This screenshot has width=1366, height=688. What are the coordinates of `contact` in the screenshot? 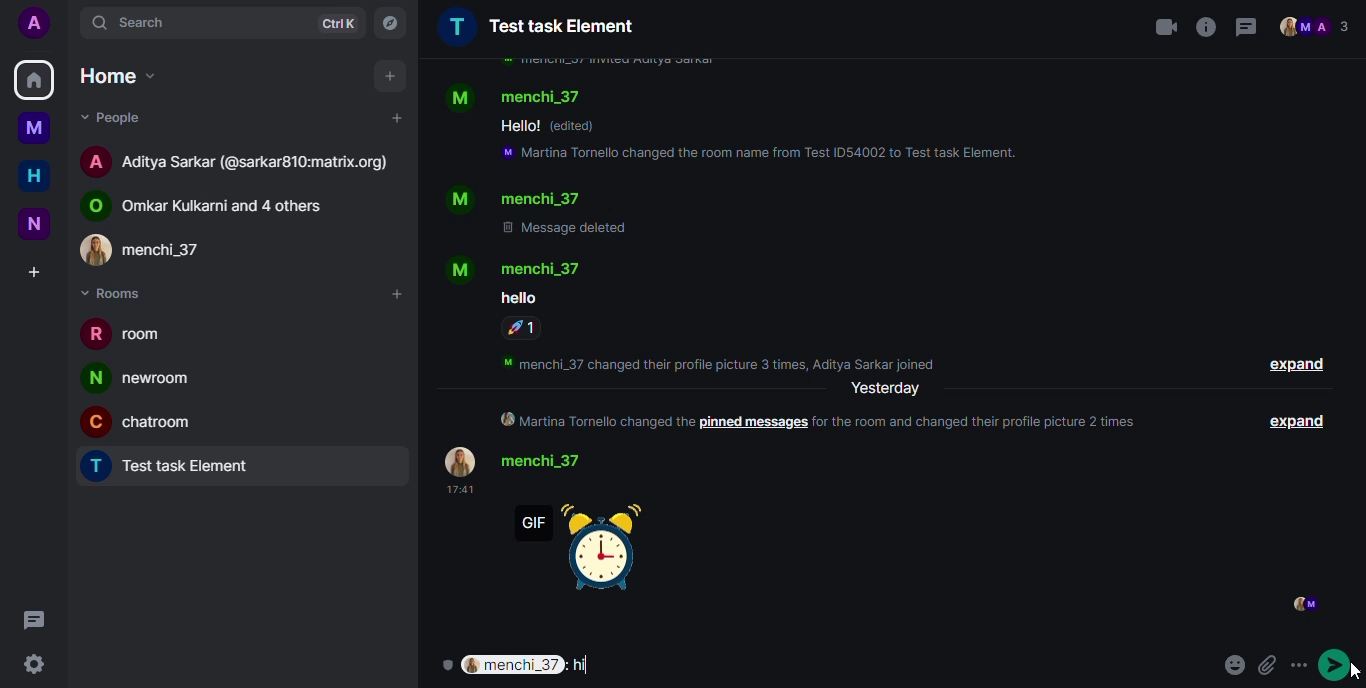 It's located at (518, 268).